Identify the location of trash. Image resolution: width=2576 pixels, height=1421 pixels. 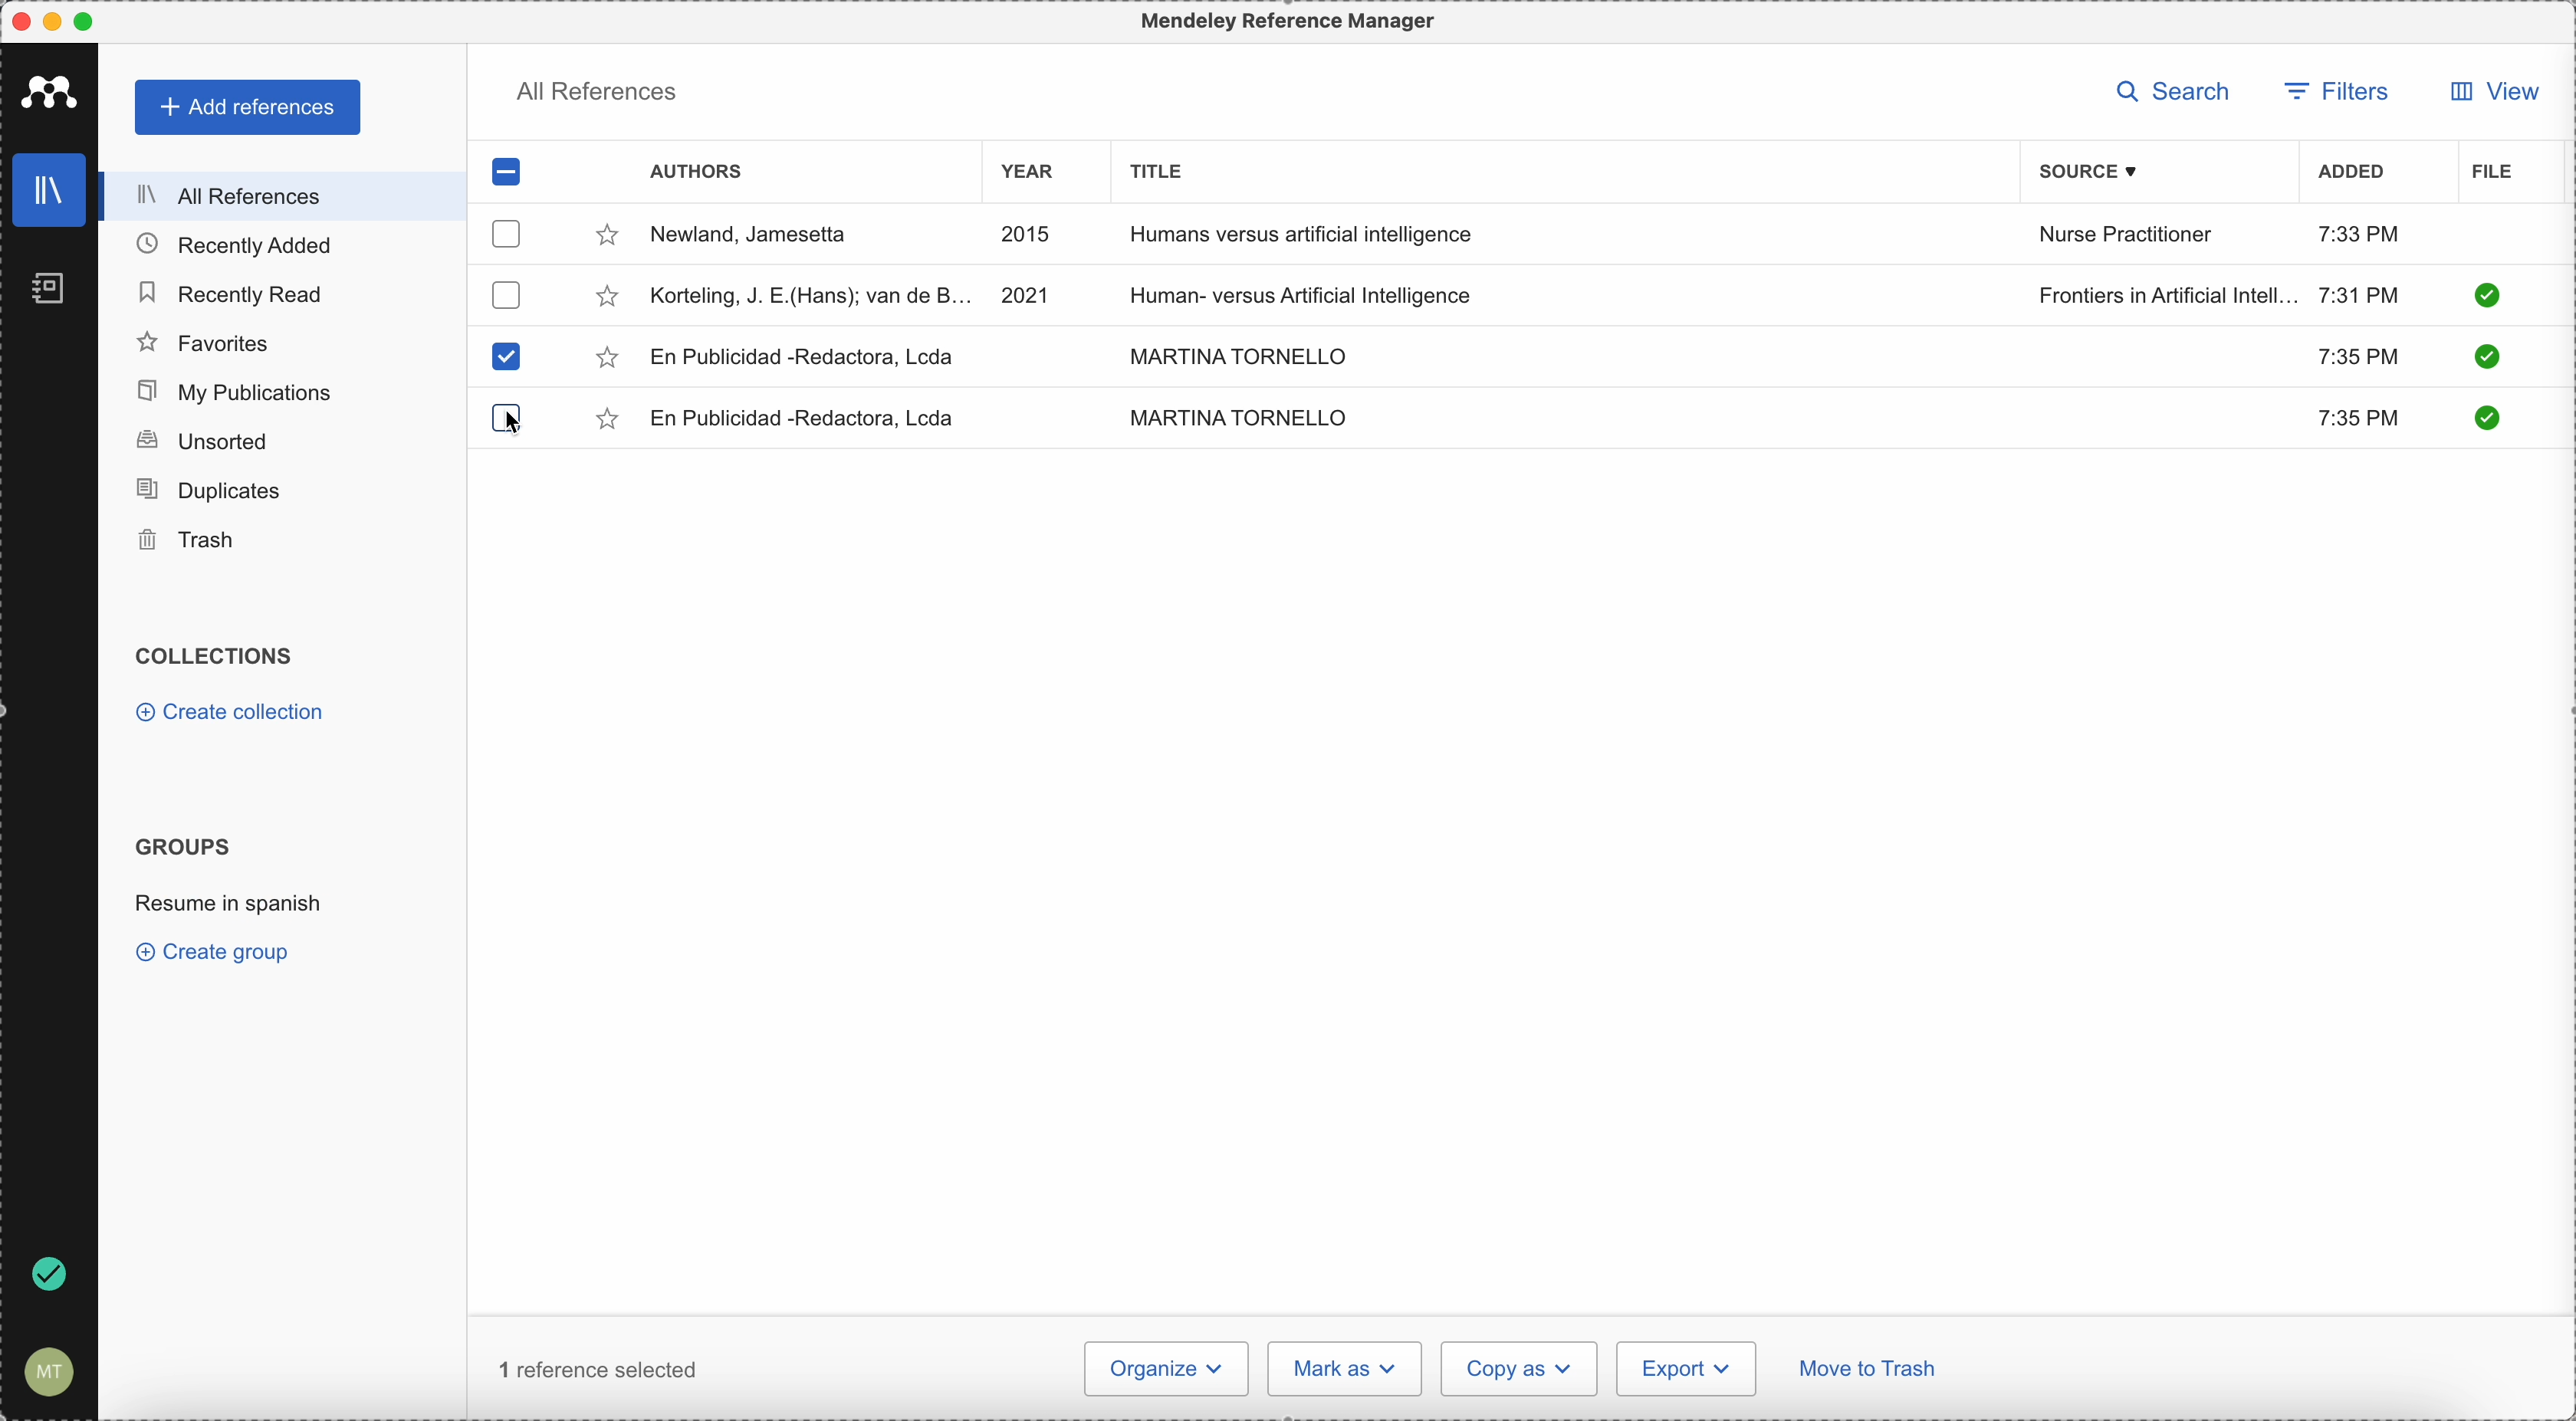
(190, 541).